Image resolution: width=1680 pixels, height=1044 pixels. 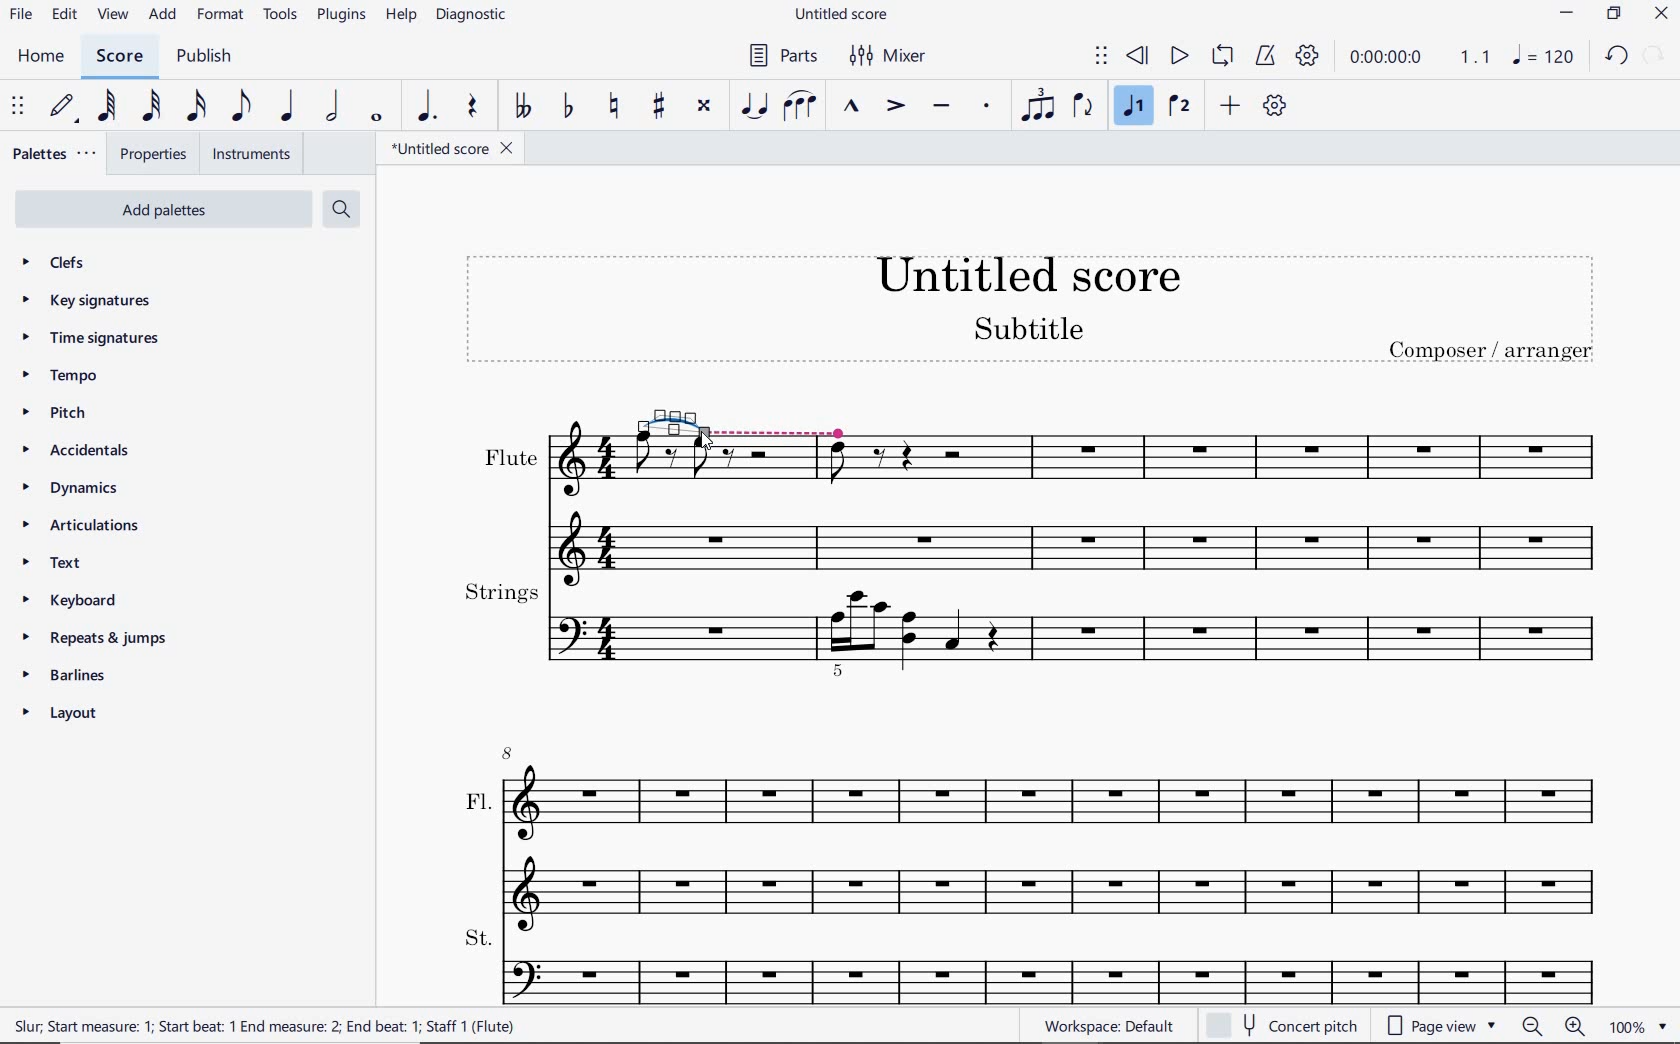 What do you see at coordinates (56, 156) in the screenshot?
I see `PALETTES` at bounding box center [56, 156].